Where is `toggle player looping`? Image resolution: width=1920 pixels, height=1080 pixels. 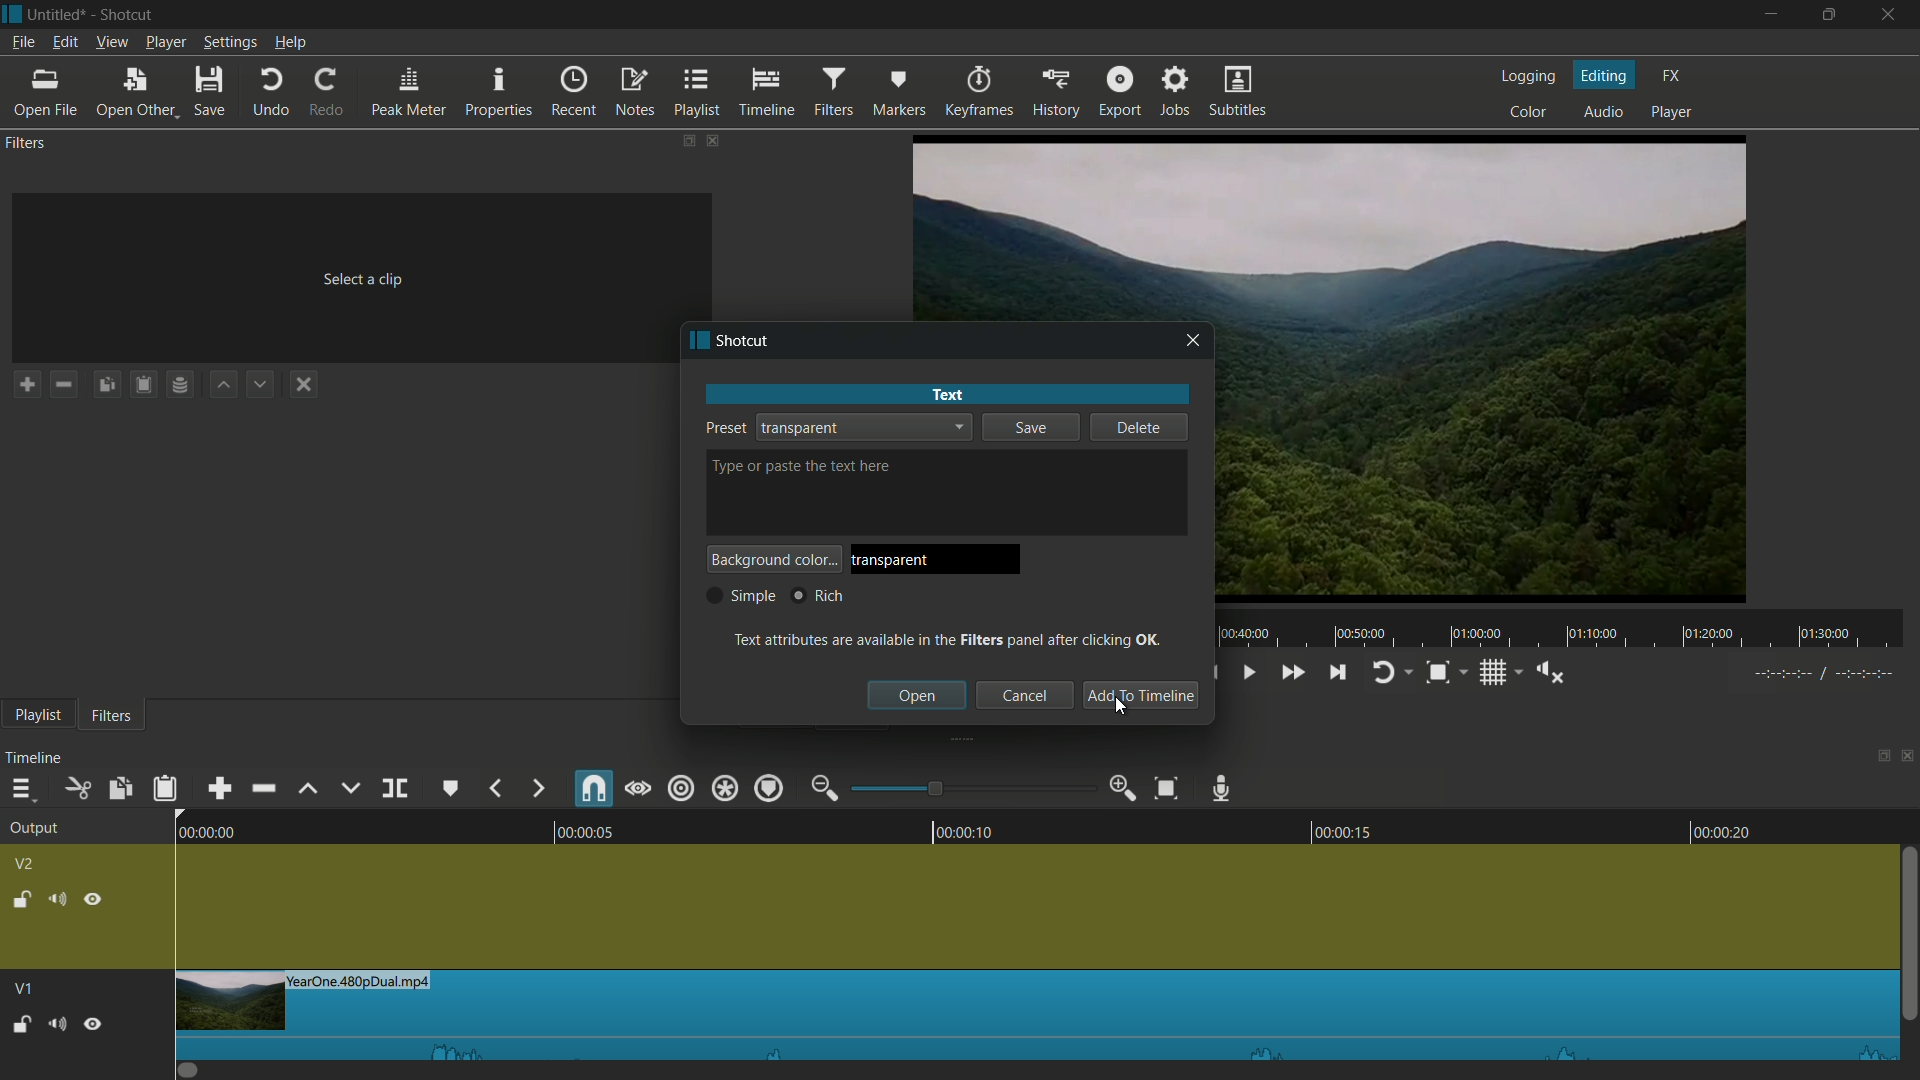
toggle player looping is located at coordinates (1382, 672).